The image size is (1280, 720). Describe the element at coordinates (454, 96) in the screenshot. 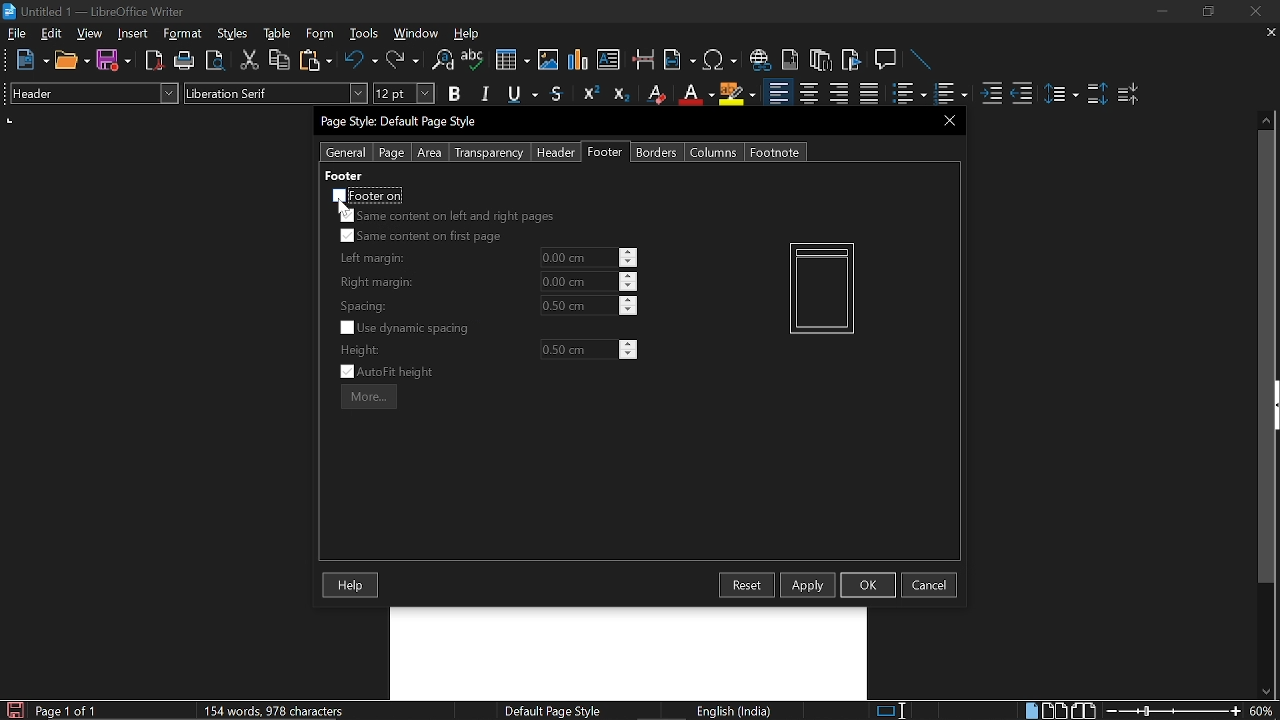

I see `Bold` at that location.